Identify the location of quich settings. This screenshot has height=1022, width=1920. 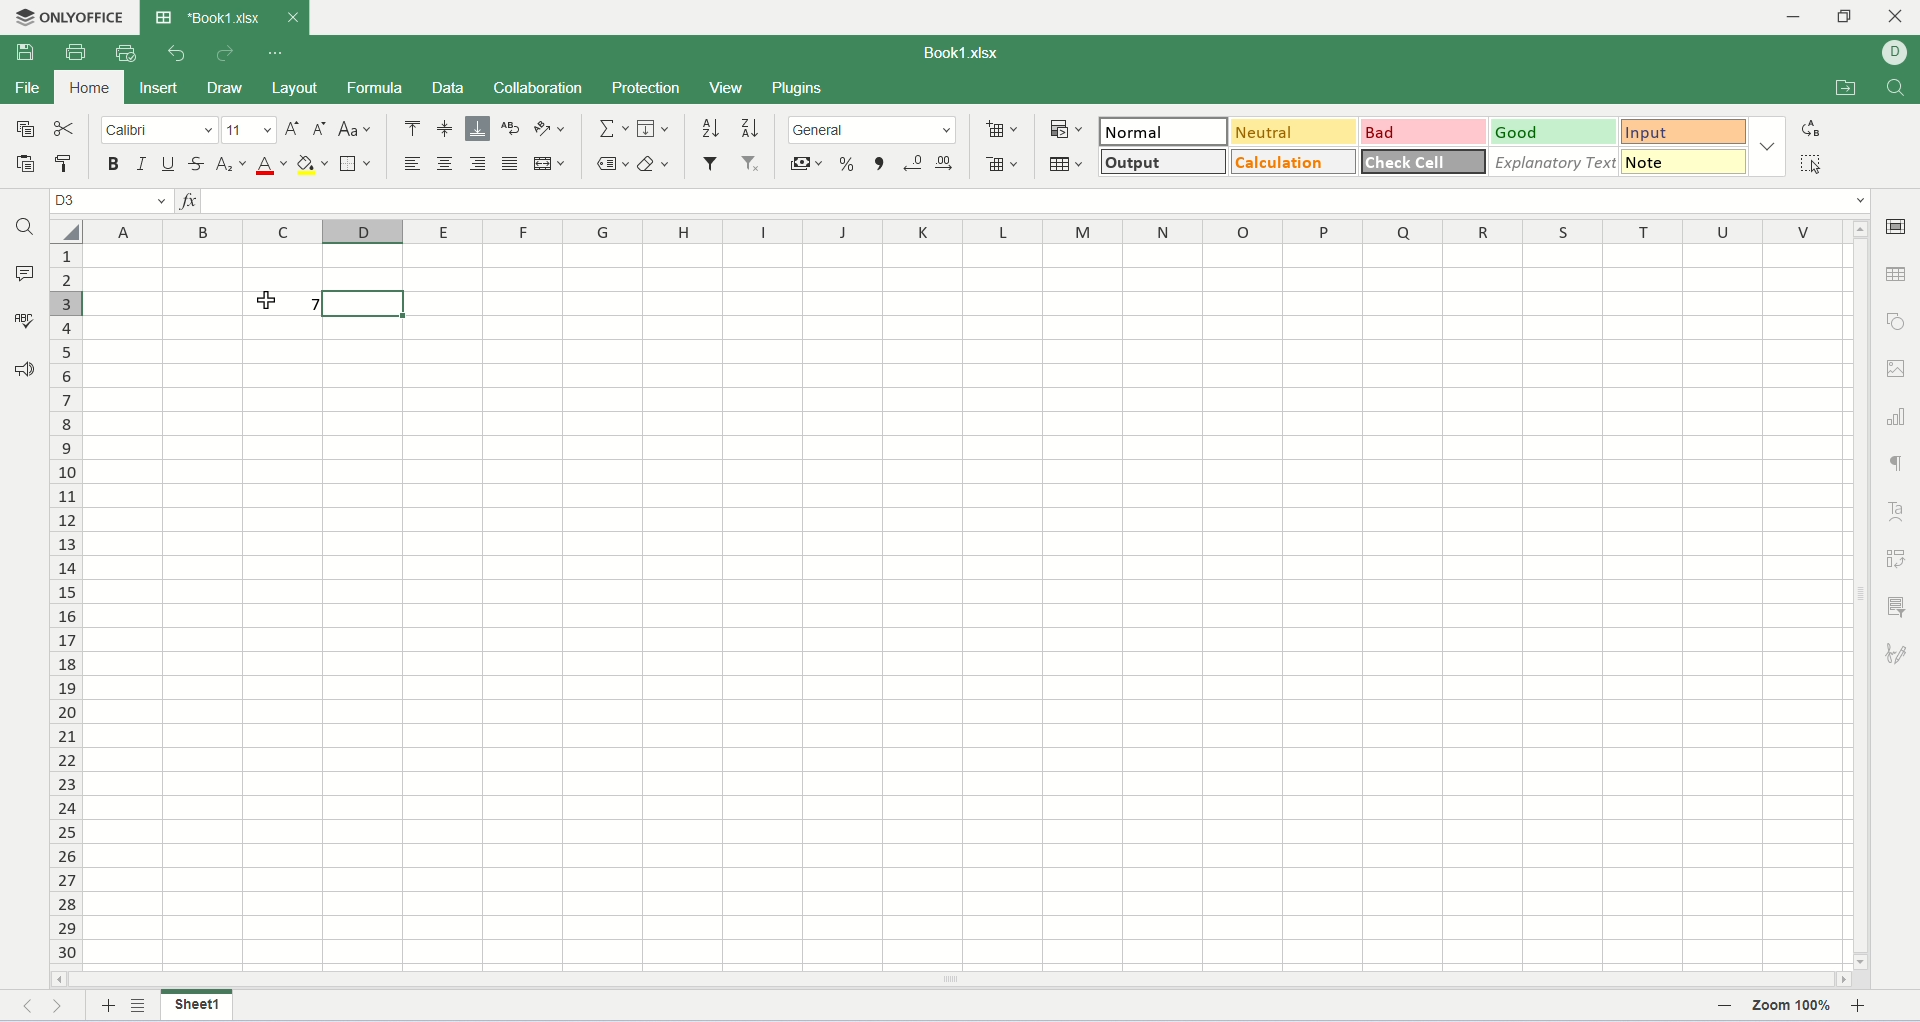
(277, 53).